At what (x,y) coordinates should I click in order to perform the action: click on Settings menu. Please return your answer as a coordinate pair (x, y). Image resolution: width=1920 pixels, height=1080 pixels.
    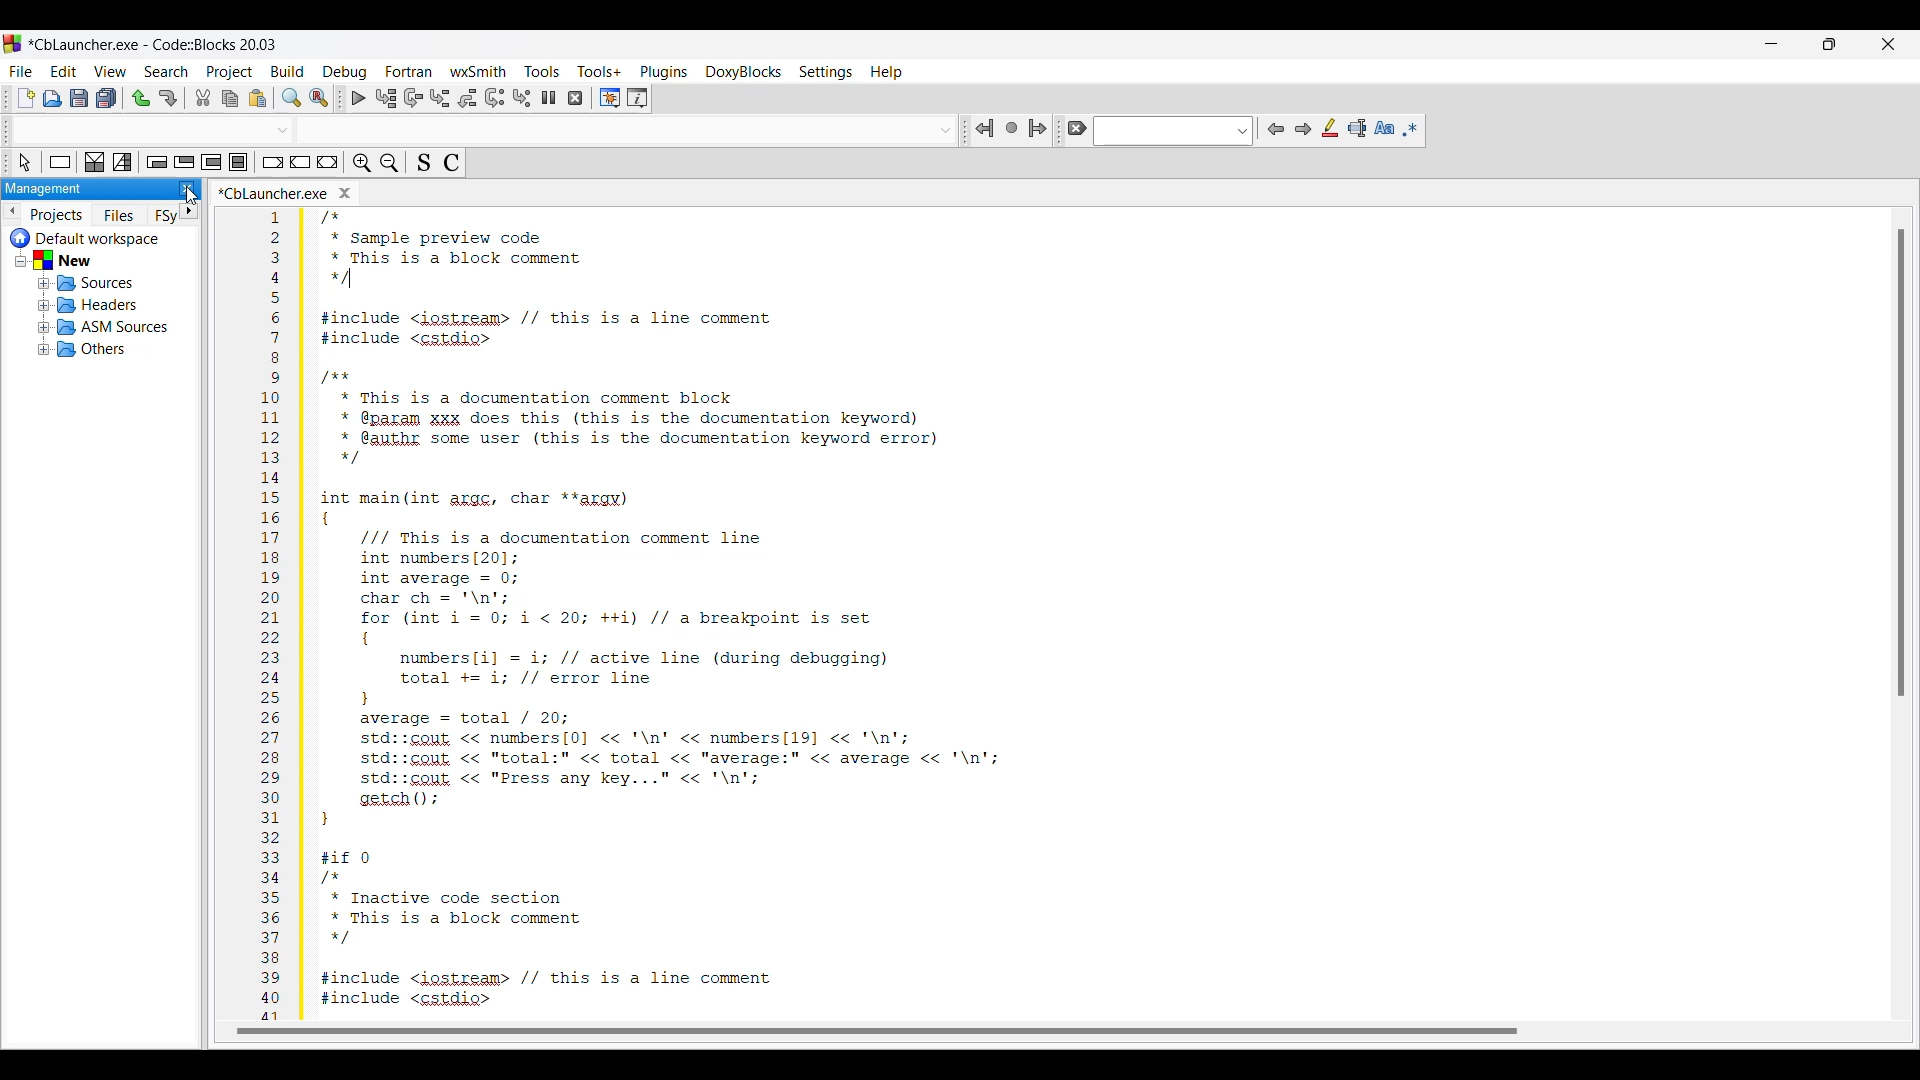
    Looking at the image, I should click on (826, 72).